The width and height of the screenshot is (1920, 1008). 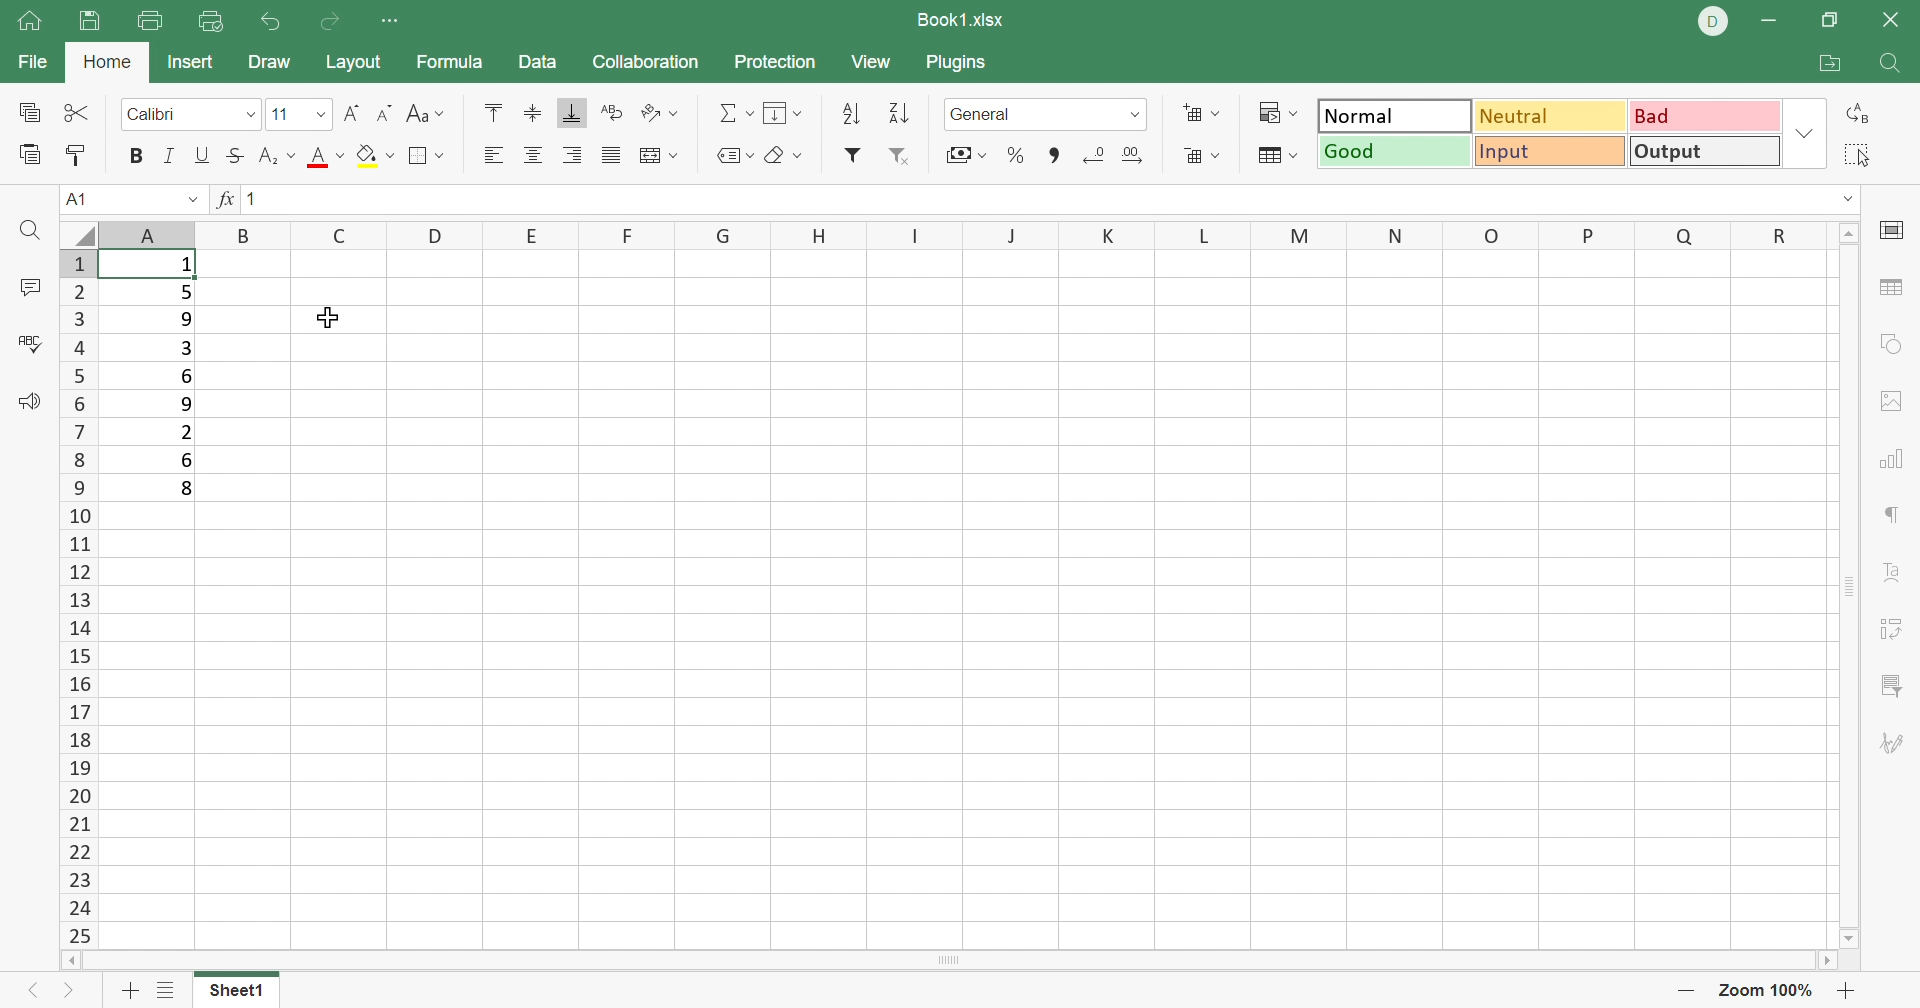 What do you see at coordinates (107, 64) in the screenshot?
I see `Home` at bounding box center [107, 64].